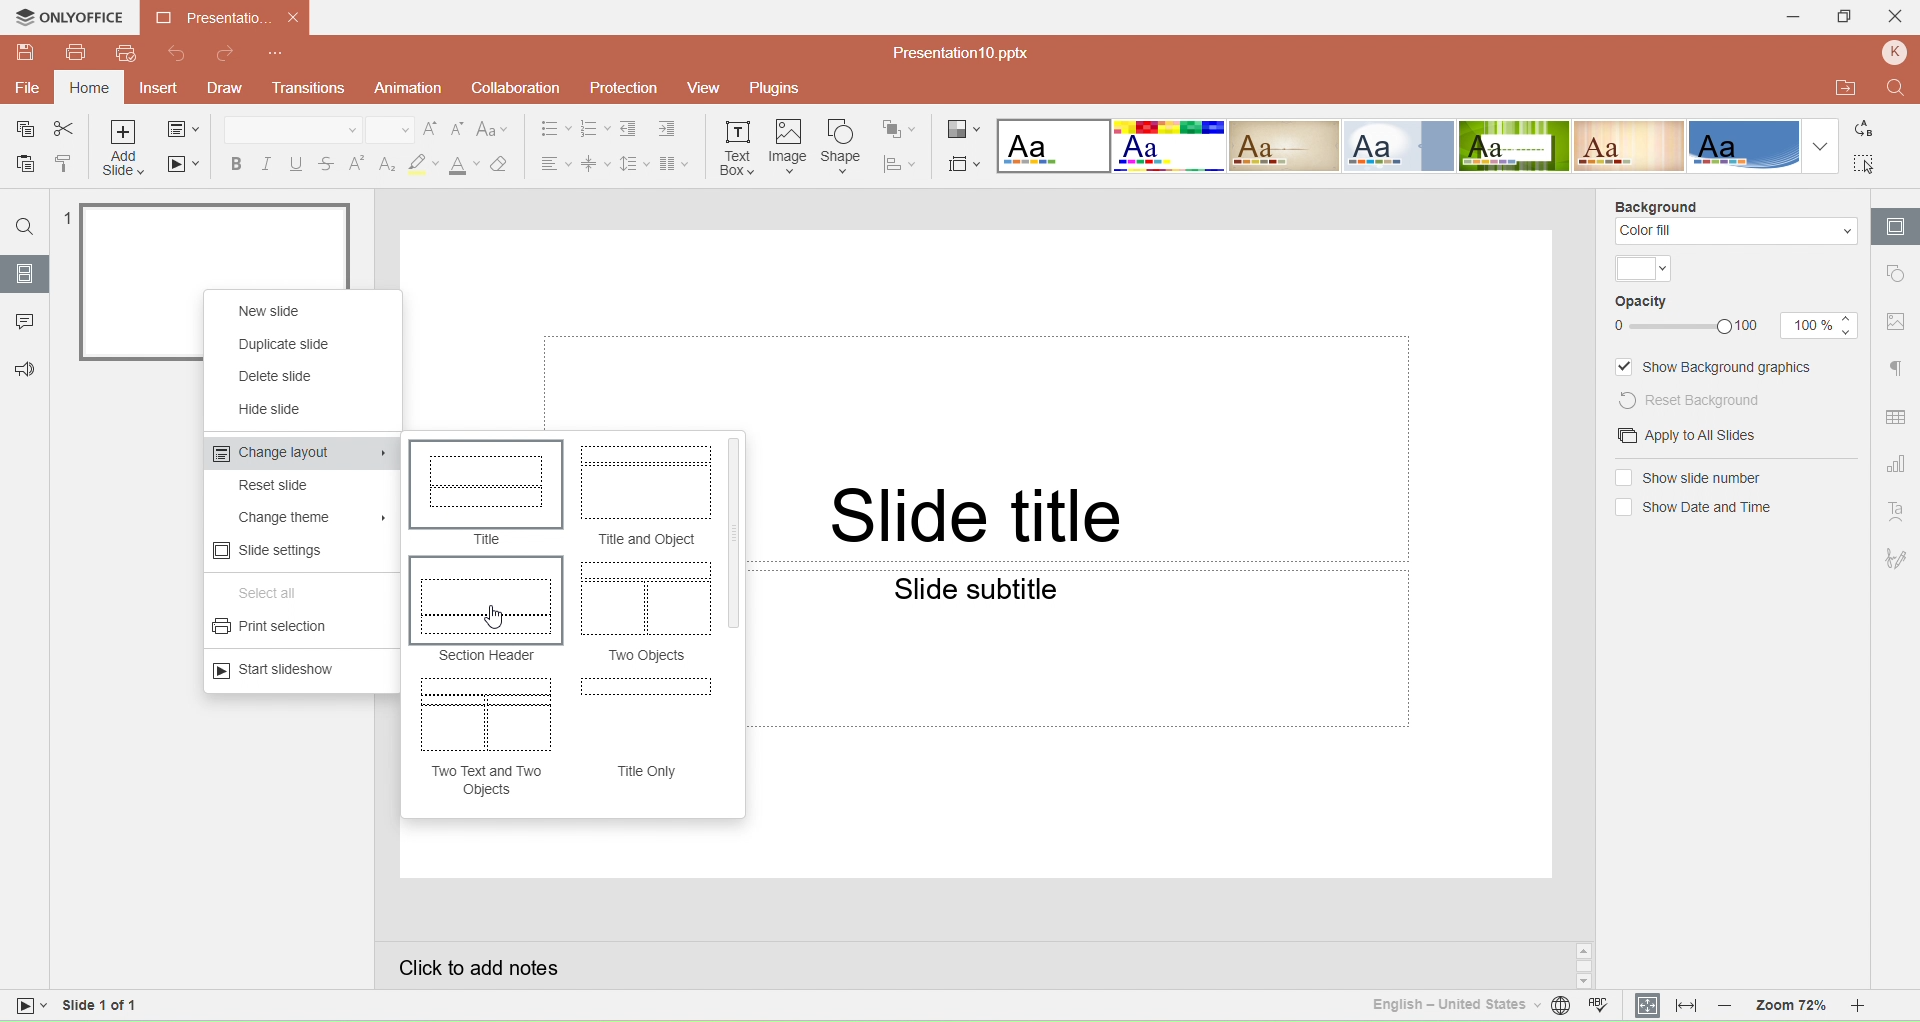 This screenshot has width=1920, height=1022. Describe the element at coordinates (1895, 276) in the screenshot. I see `Slide setting` at that location.